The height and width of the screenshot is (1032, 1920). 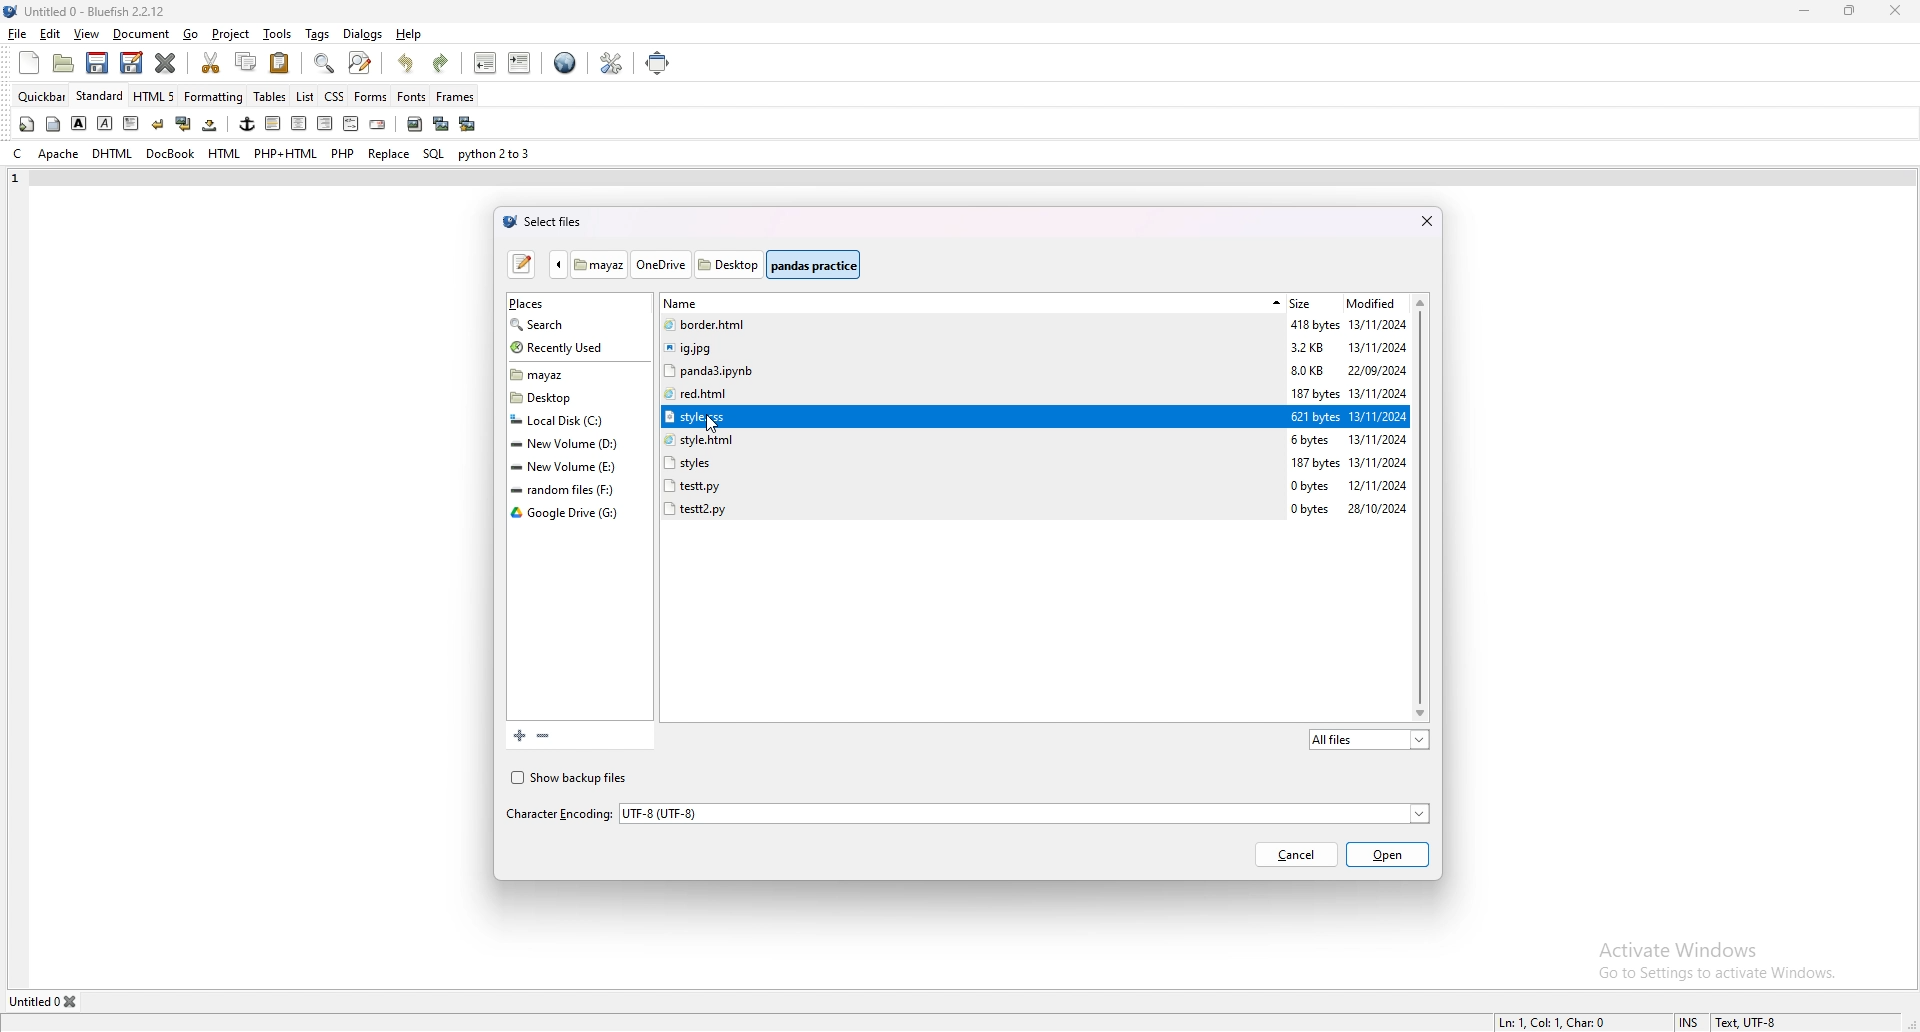 What do you see at coordinates (1379, 464) in the screenshot?
I see `13/11/2024` at bounding box center [1379, 464].